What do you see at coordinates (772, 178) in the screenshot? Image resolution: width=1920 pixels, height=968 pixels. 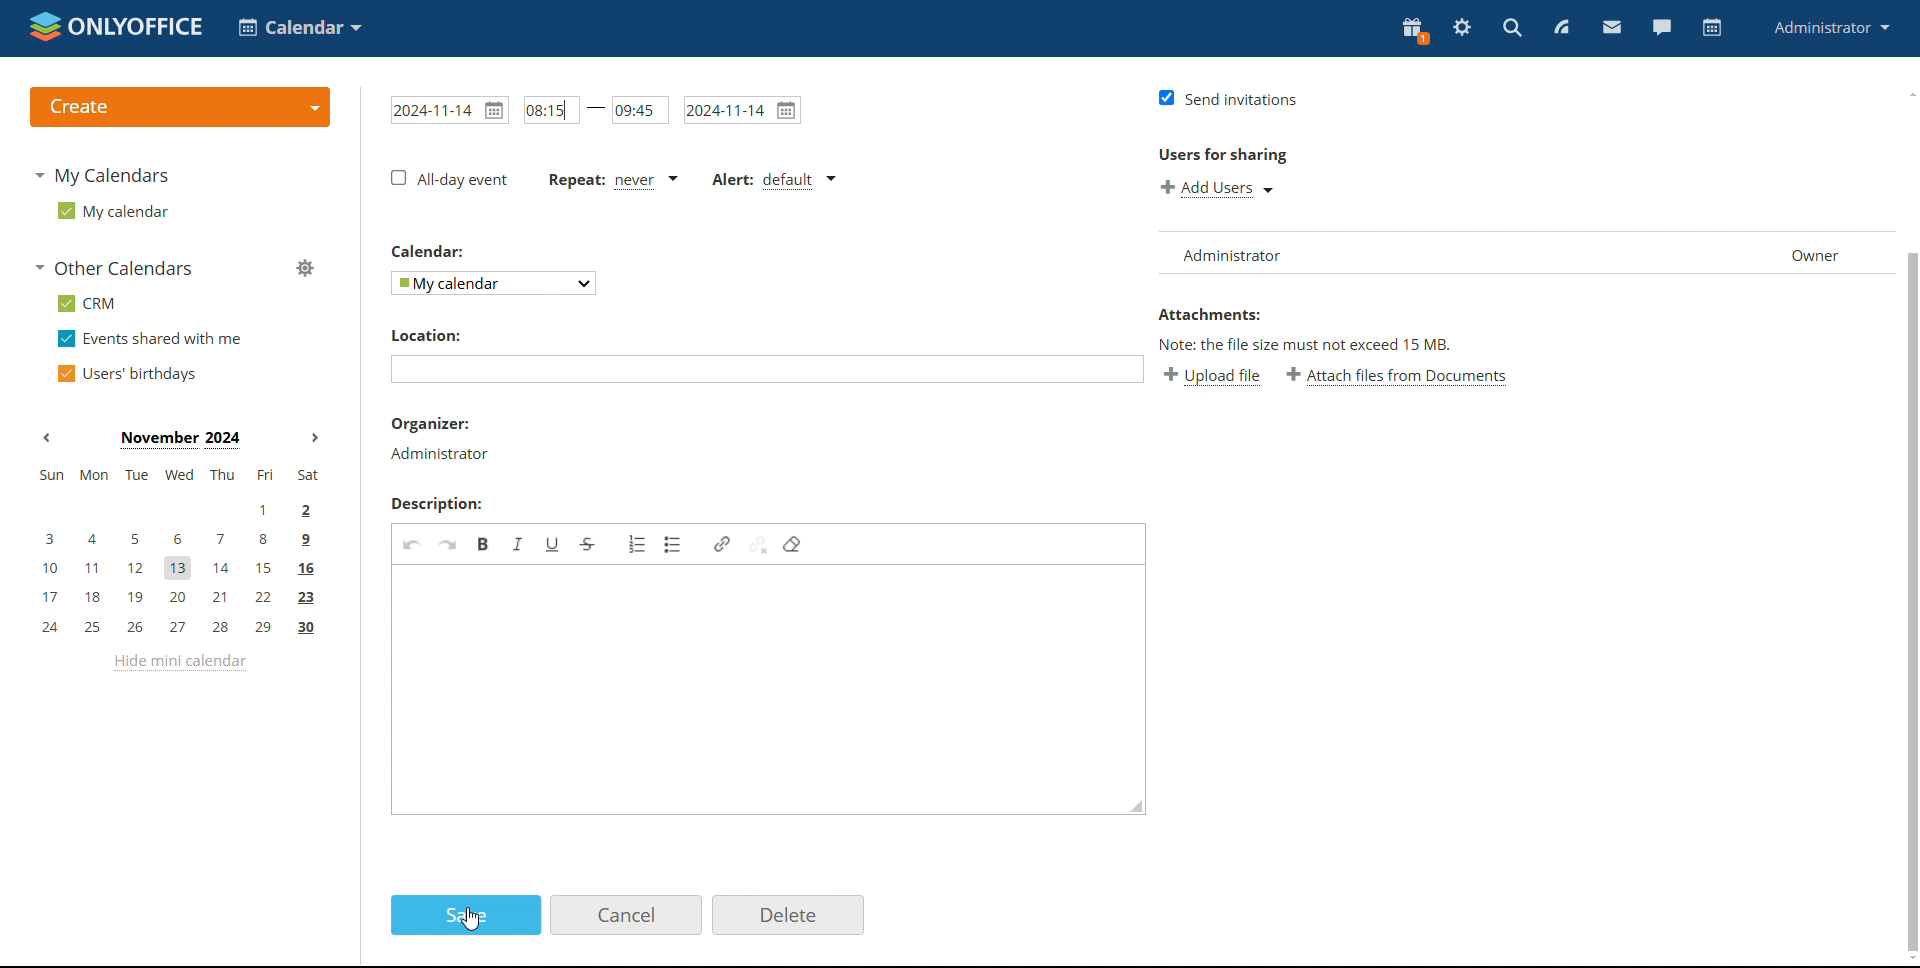 I see `alert type` at bounding box center [772, 178].